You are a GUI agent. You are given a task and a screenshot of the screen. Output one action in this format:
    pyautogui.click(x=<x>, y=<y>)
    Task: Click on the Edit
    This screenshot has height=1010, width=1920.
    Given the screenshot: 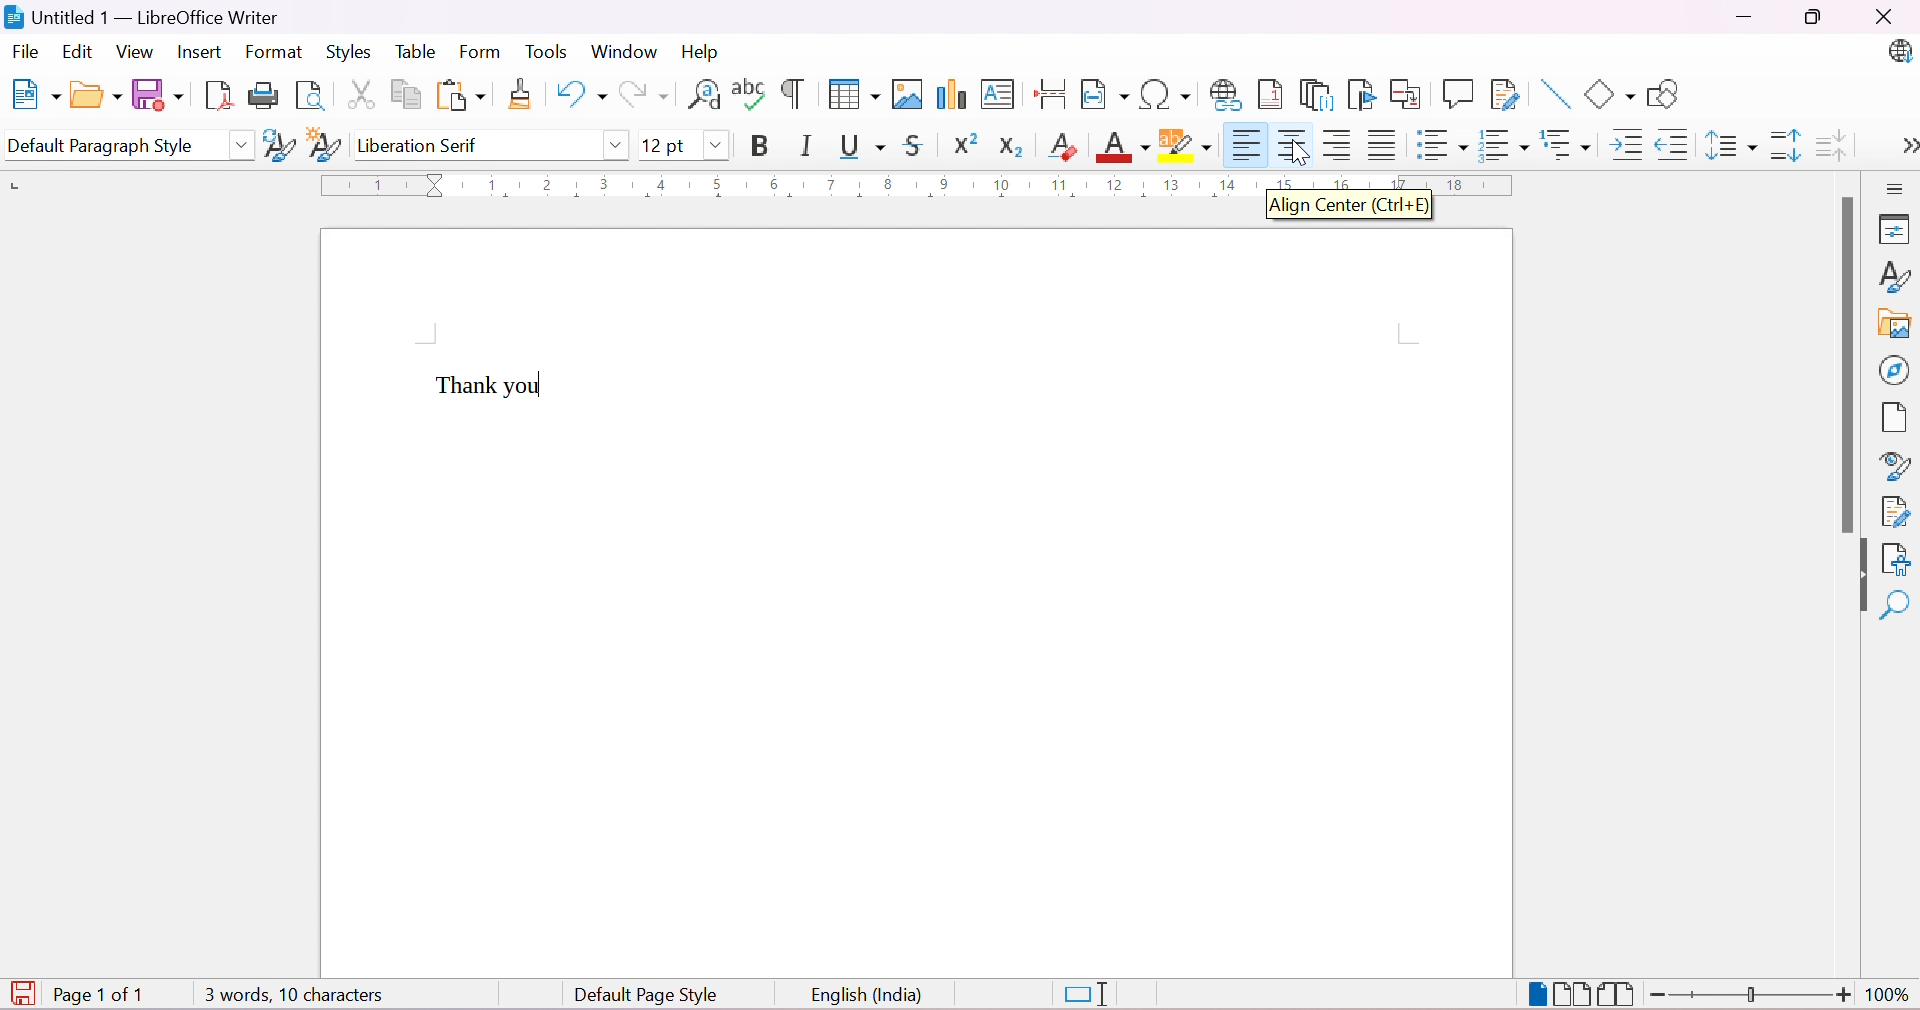 What is the action you would take?
    pyautogui.click(x=77, y=53)
    